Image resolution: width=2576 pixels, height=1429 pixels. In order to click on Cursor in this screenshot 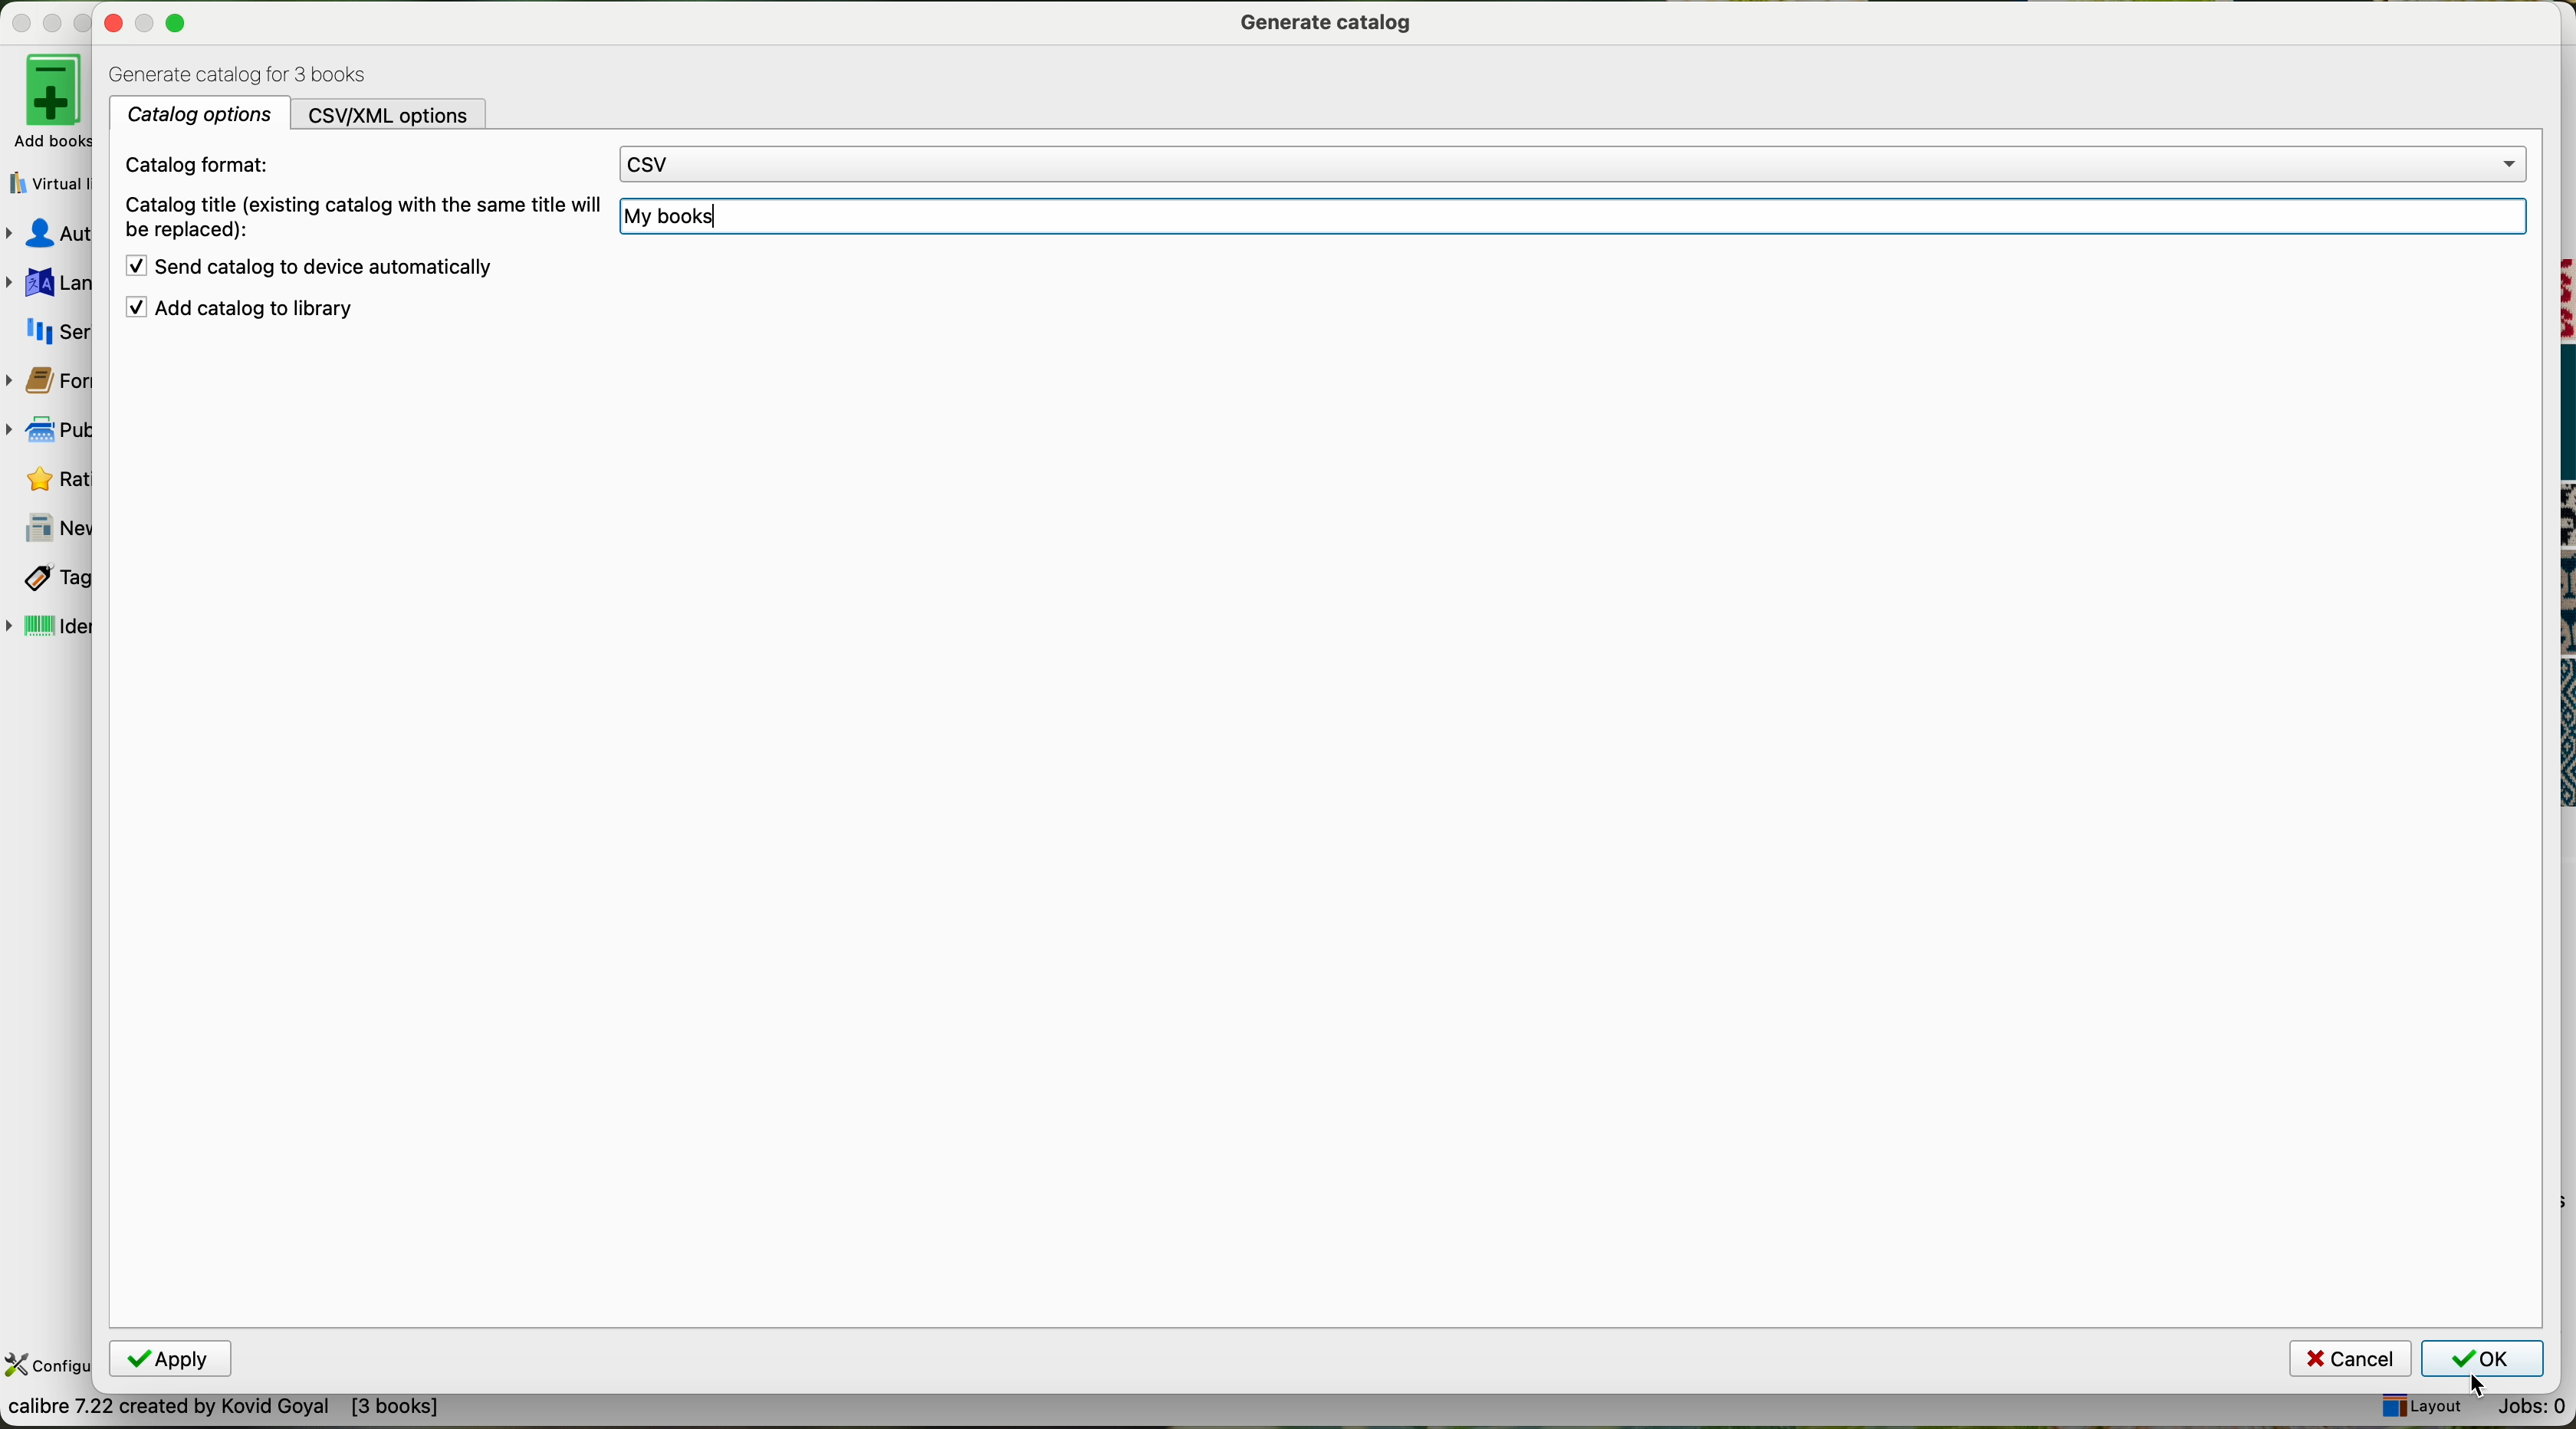, I will do `click(2483, 1384)`.